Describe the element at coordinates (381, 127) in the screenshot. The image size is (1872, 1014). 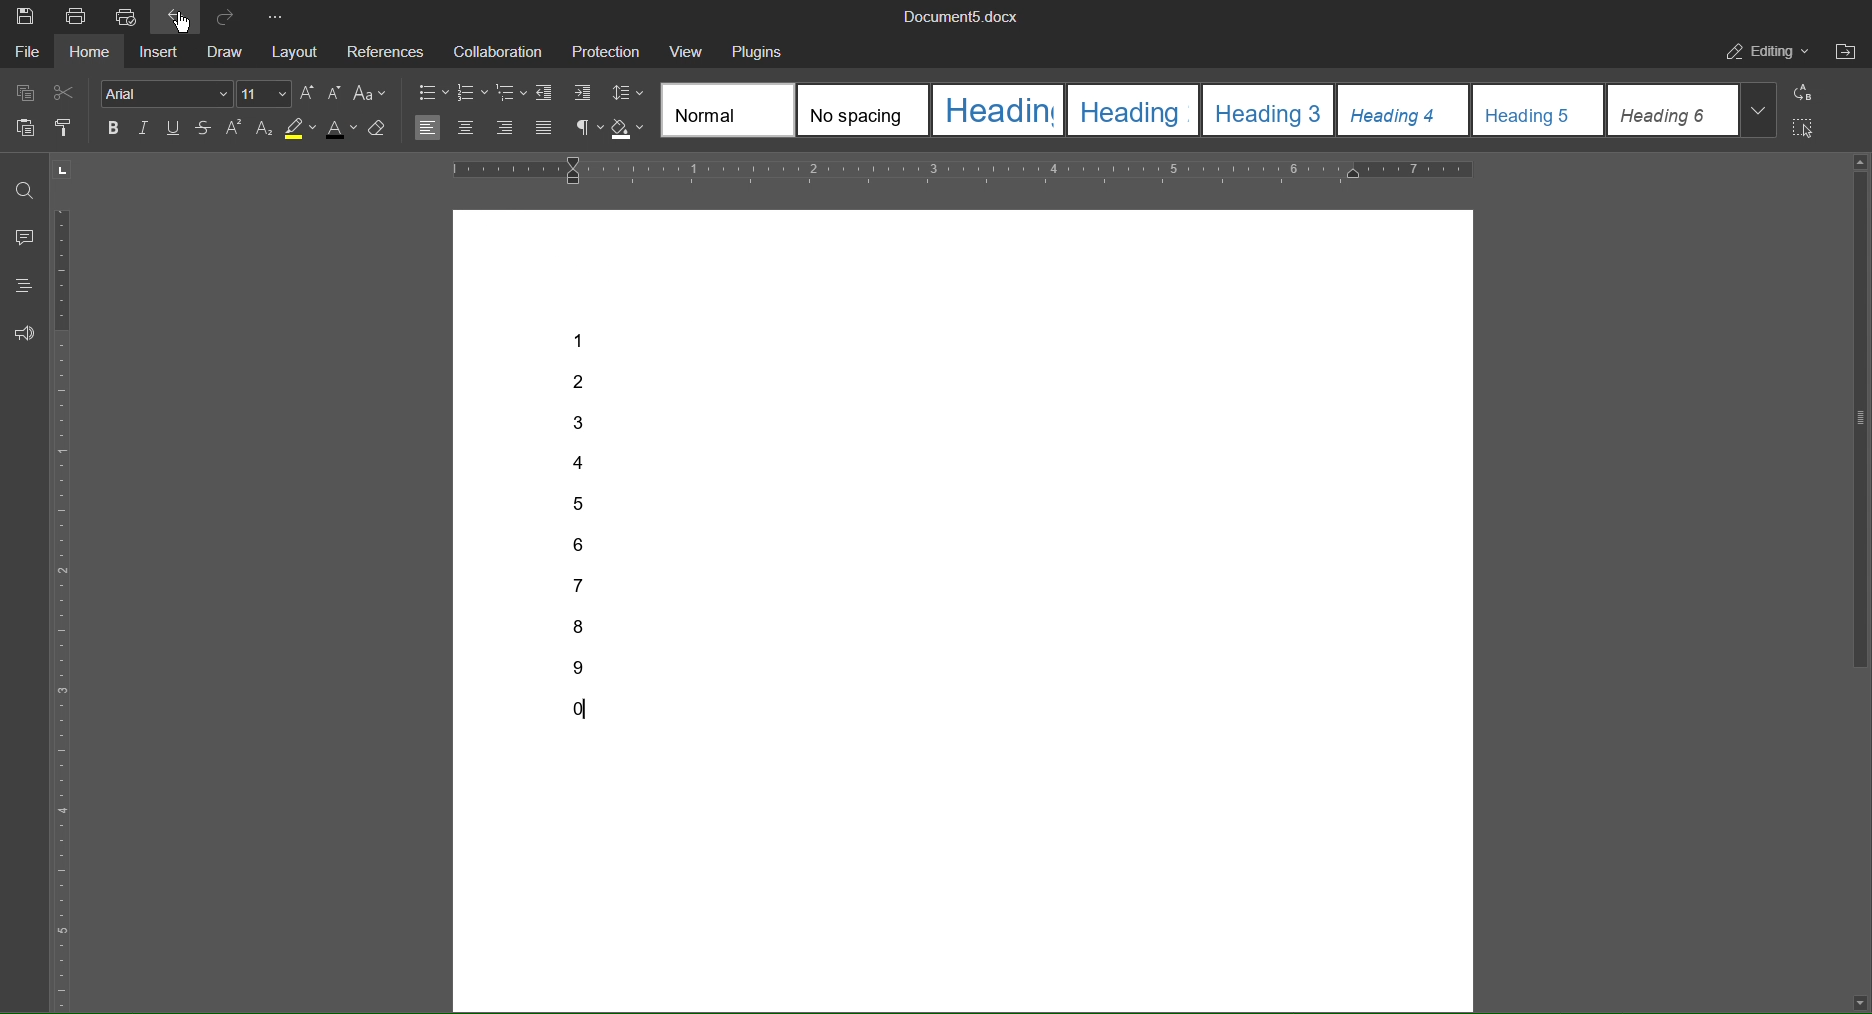
I see `Erase Style` at that location.